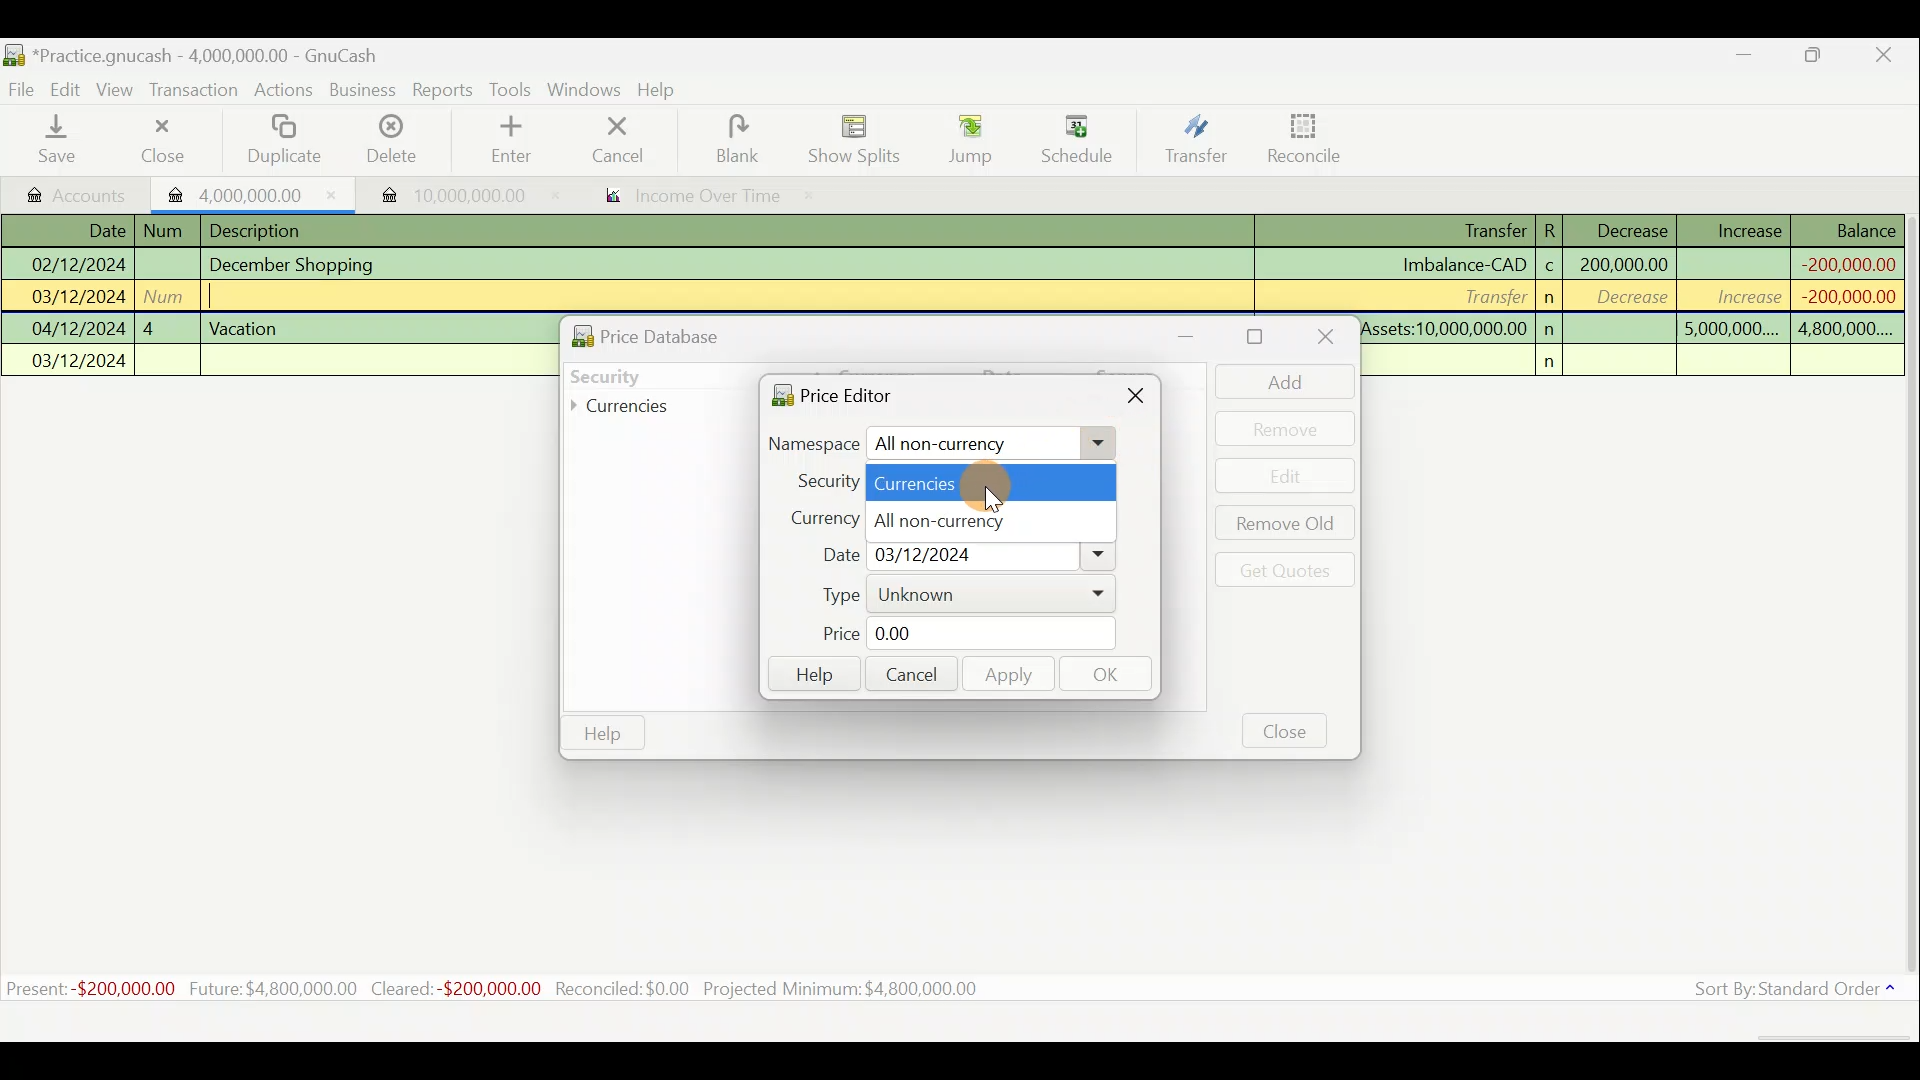 The image size is (1920, 1080). What do you see at coordinates (1908, 599) in the screenshot?
I see `Scroll bar` at bounding box center [1908, 599].